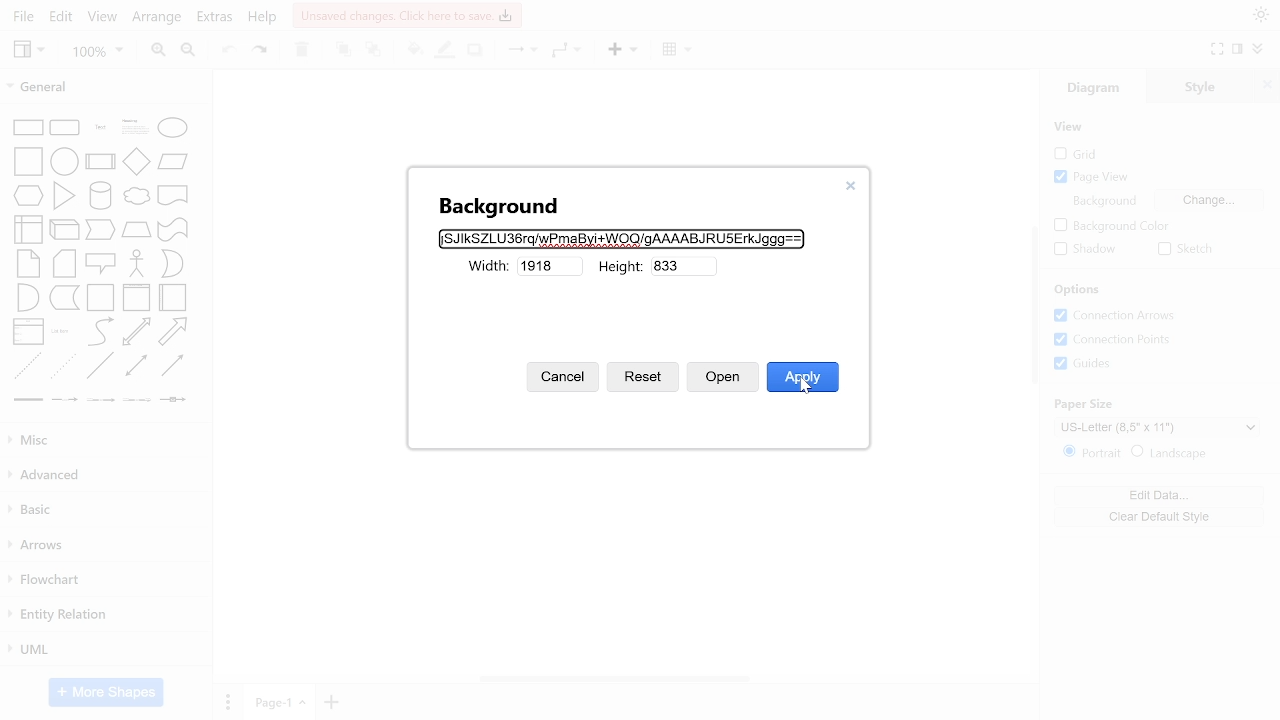  What do you see at coordinates (170, 228) in the screenshot?
I see `general shapes` at bounding box center [170, 228].